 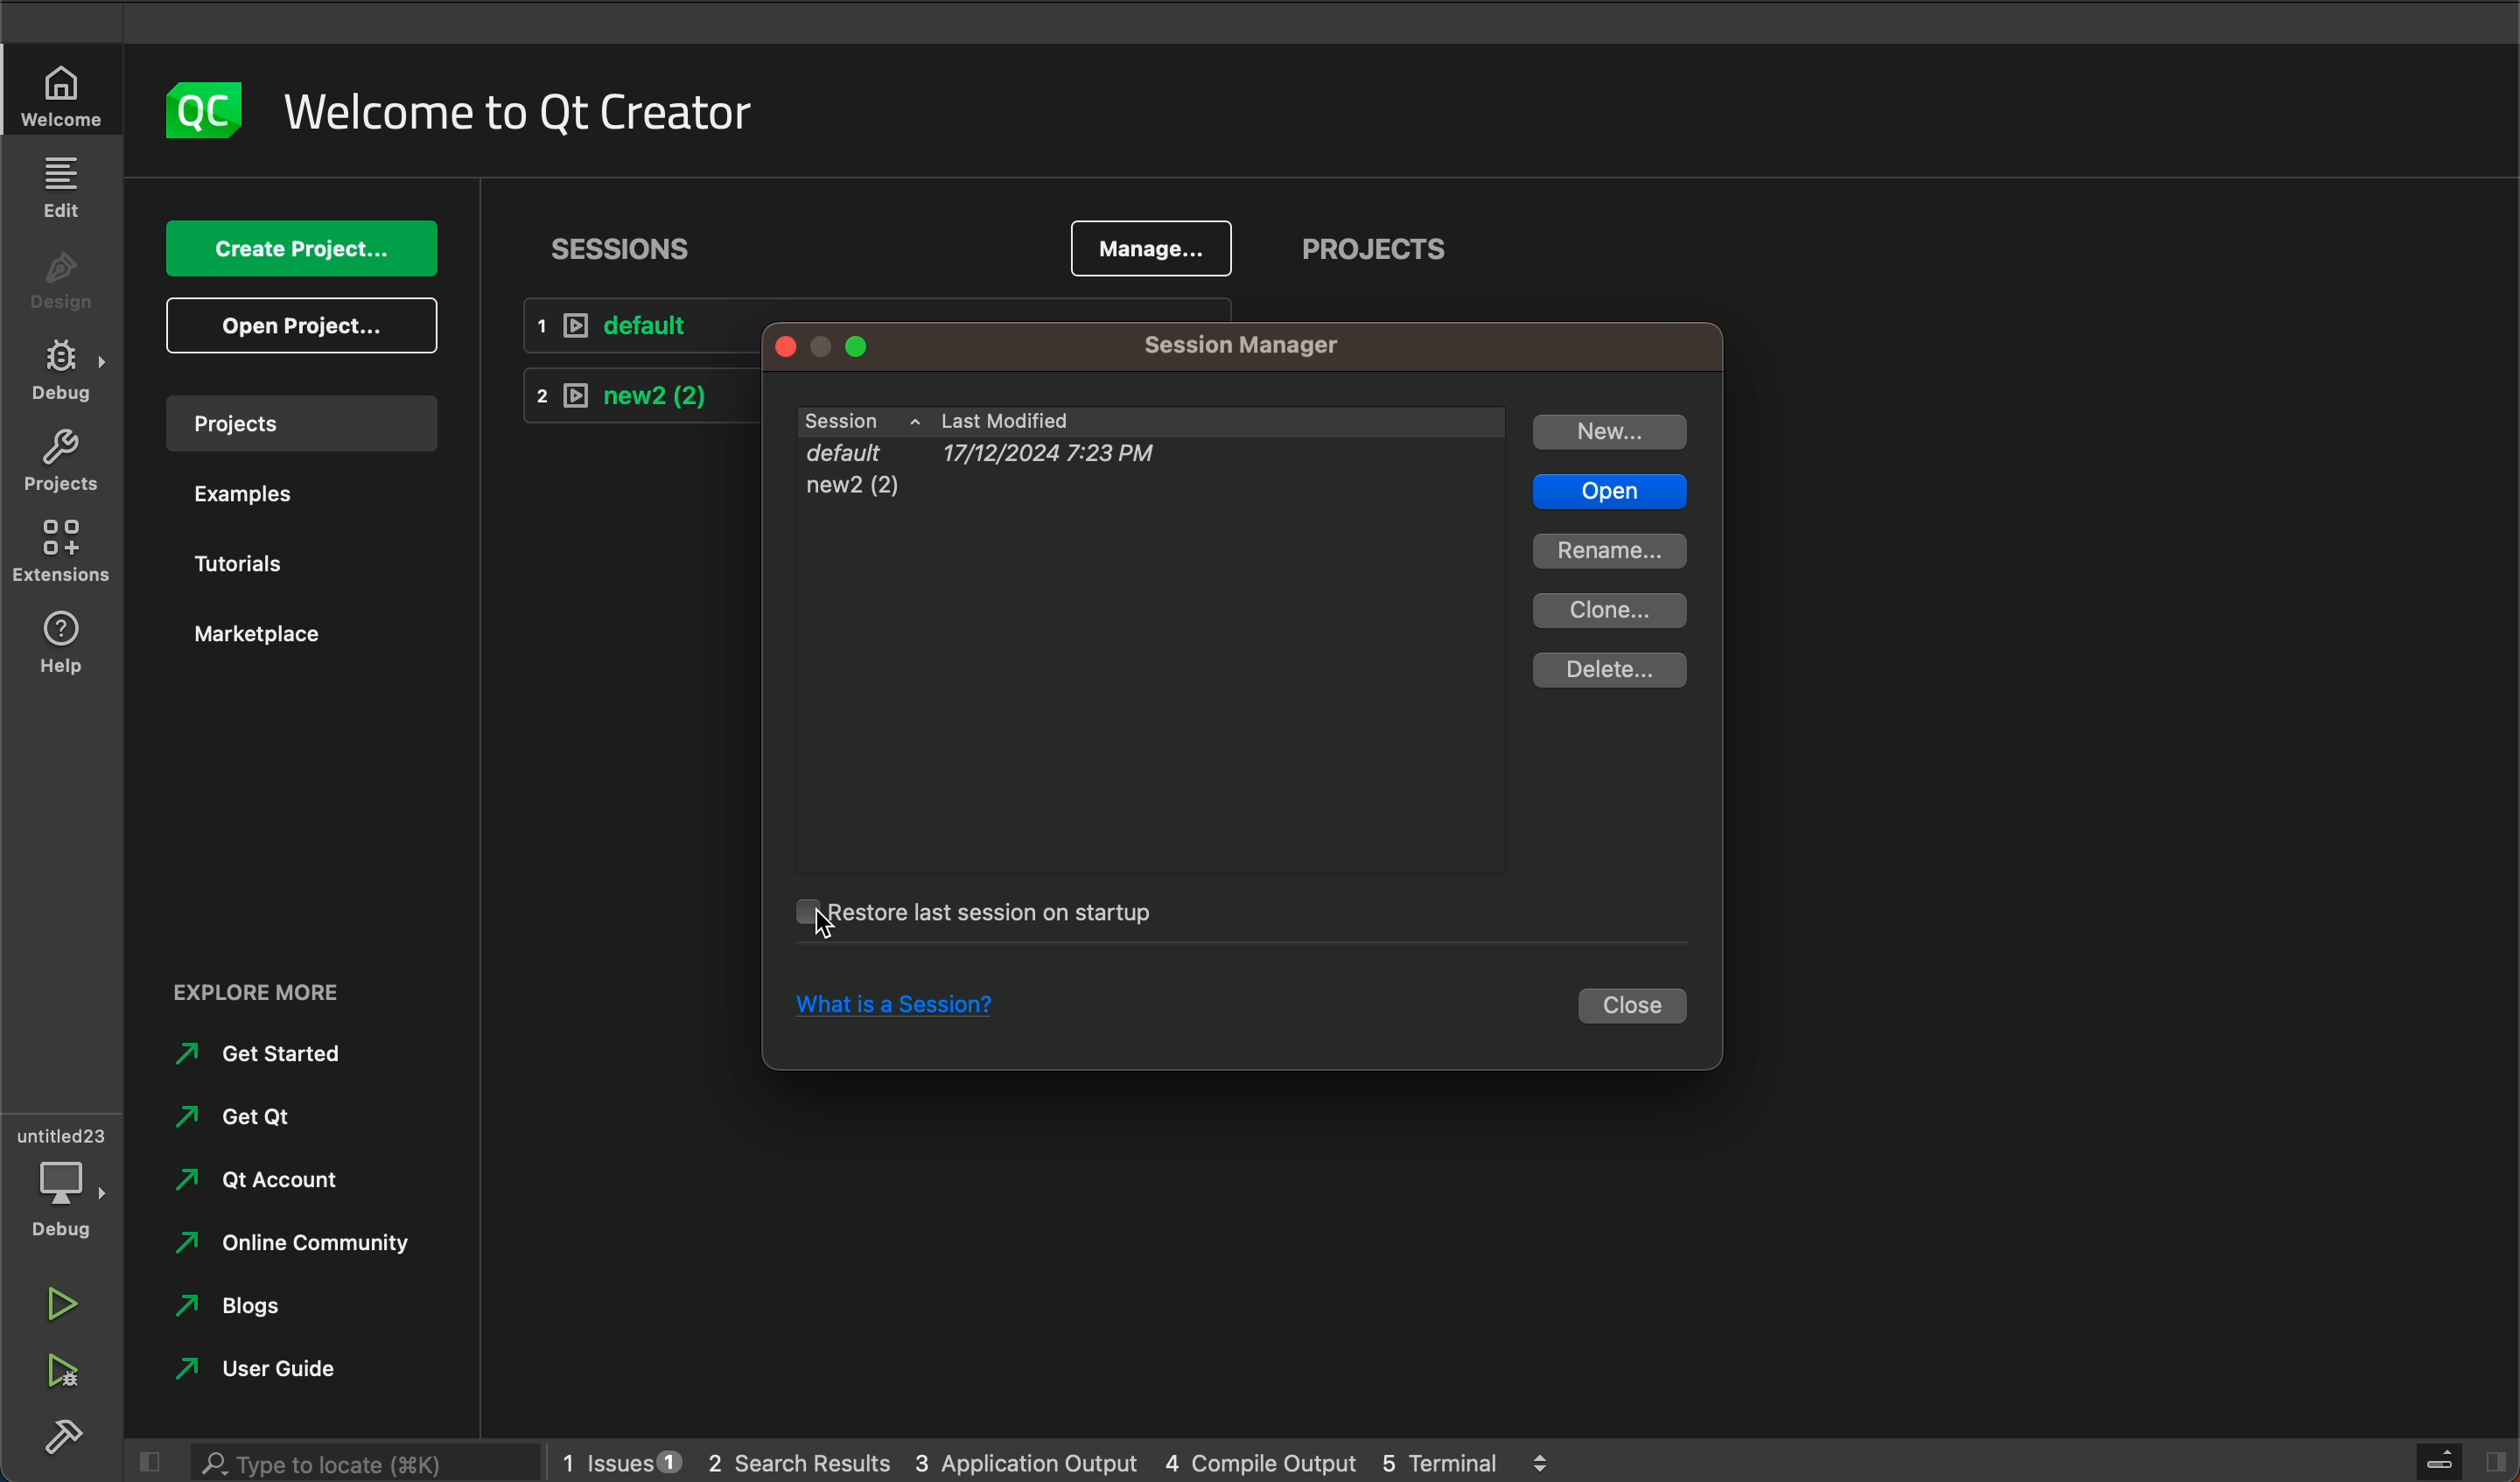 I want to click on design, so click(x=64, y=278).